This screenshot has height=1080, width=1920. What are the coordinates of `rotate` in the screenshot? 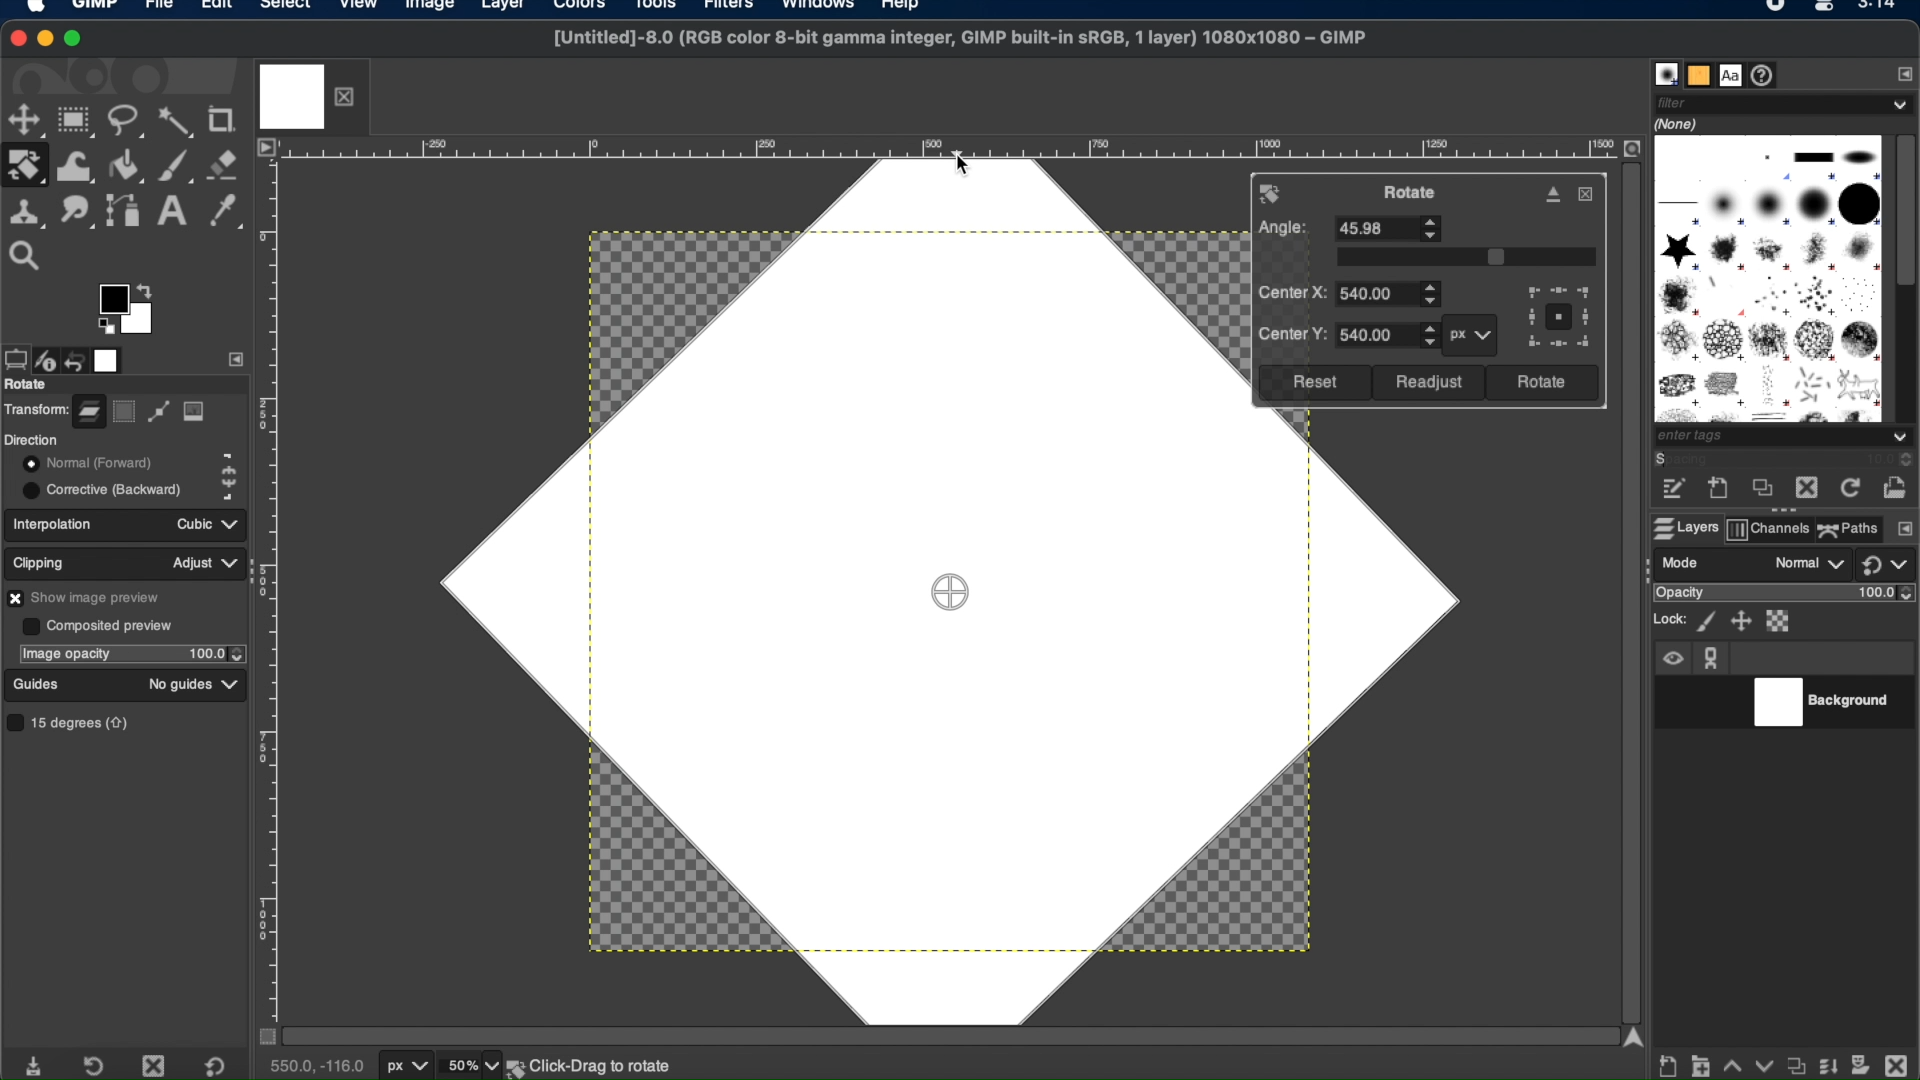 It's located at (1273, 194).